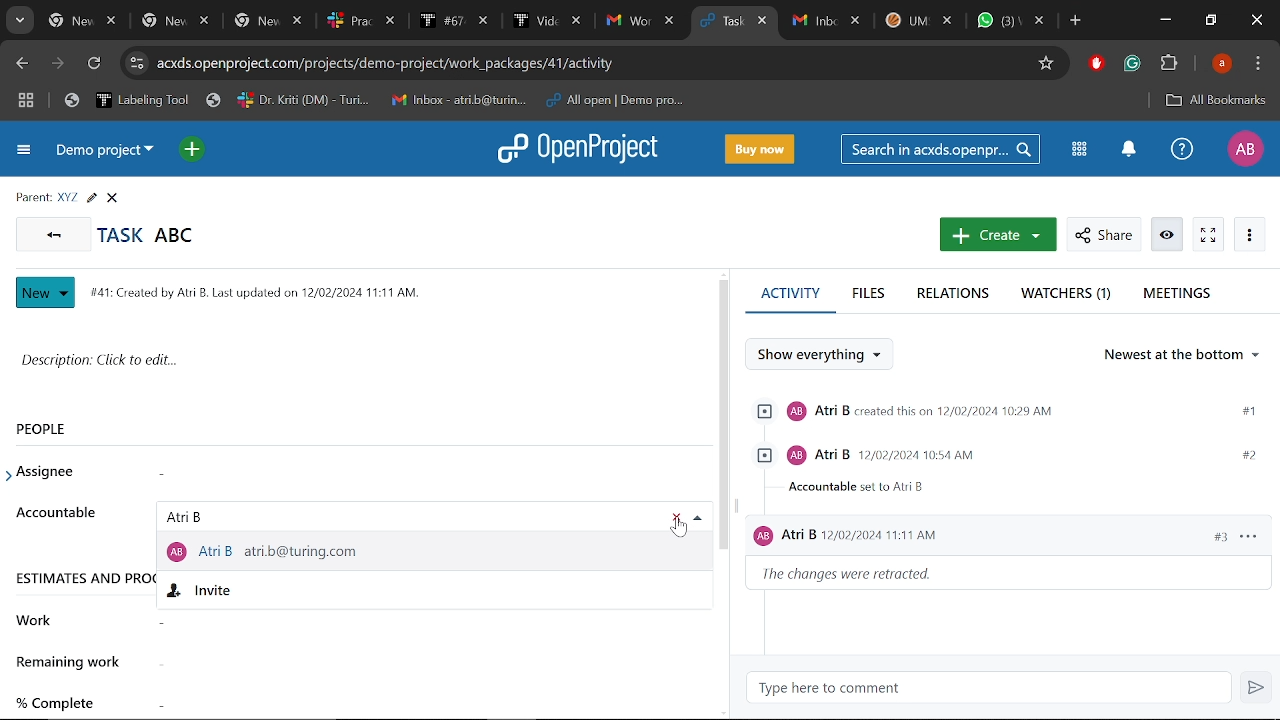  I want to click on activity history: Atri B created this on 12/02/2024 10:29 AM , so click(1002, 412).